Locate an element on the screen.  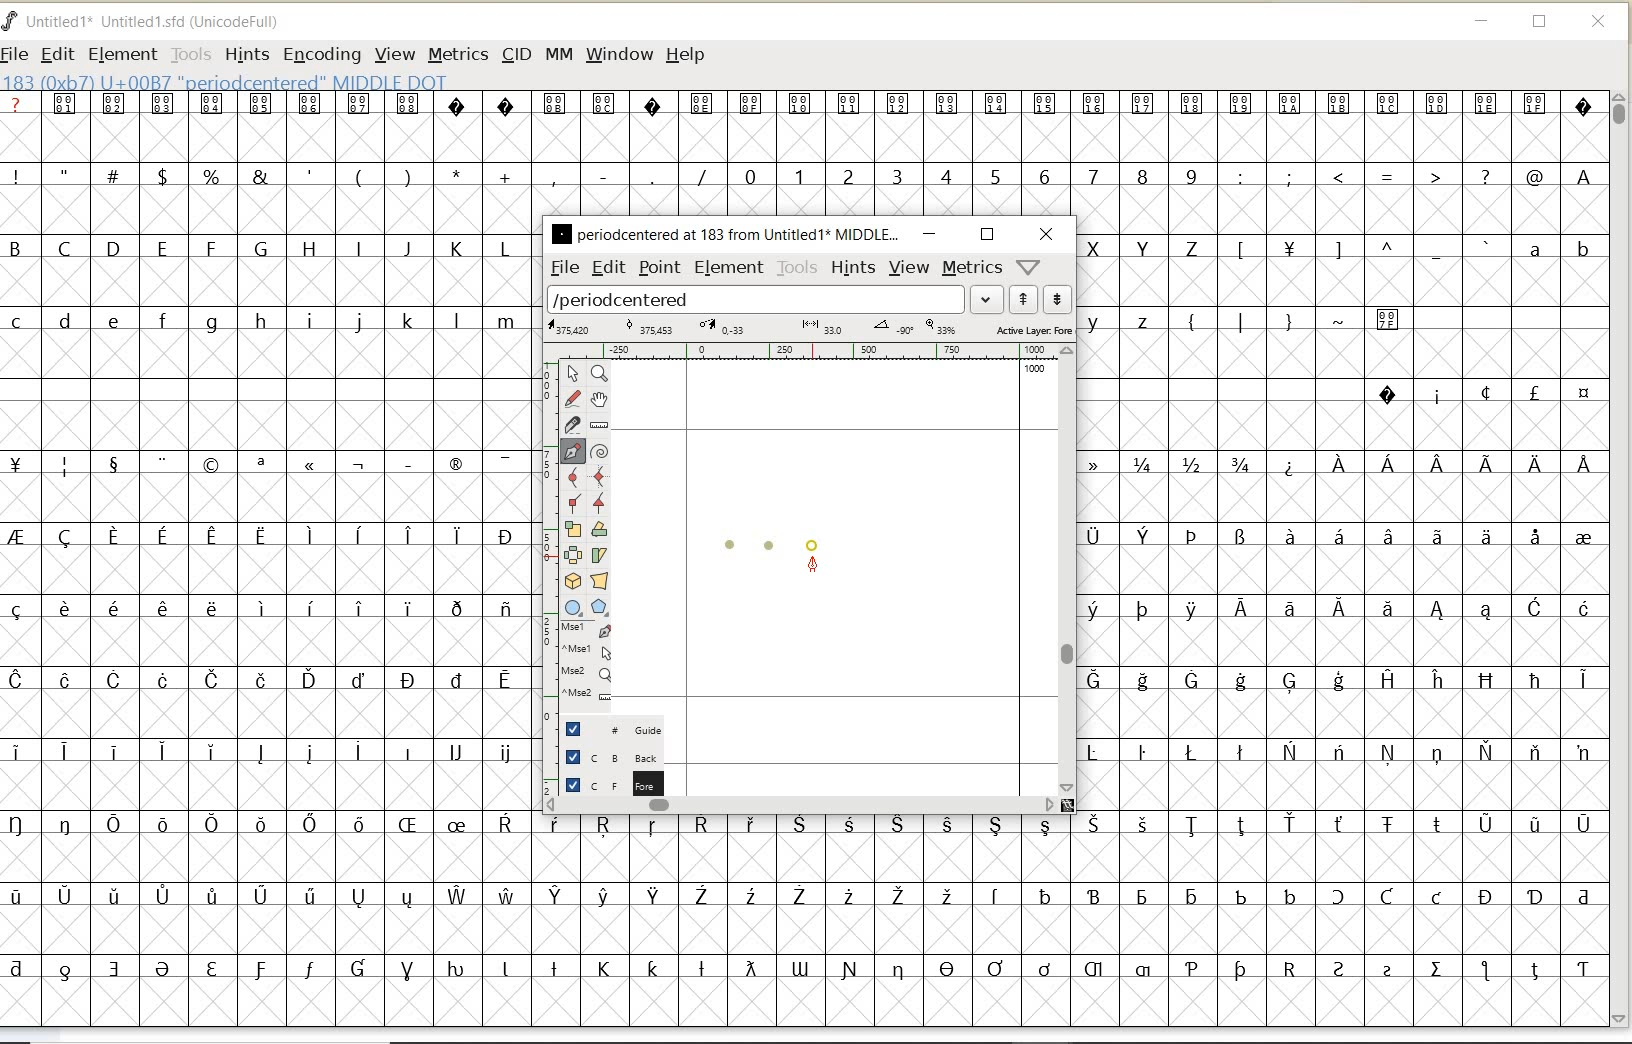
glyph name is located at coordinates (725, 233).